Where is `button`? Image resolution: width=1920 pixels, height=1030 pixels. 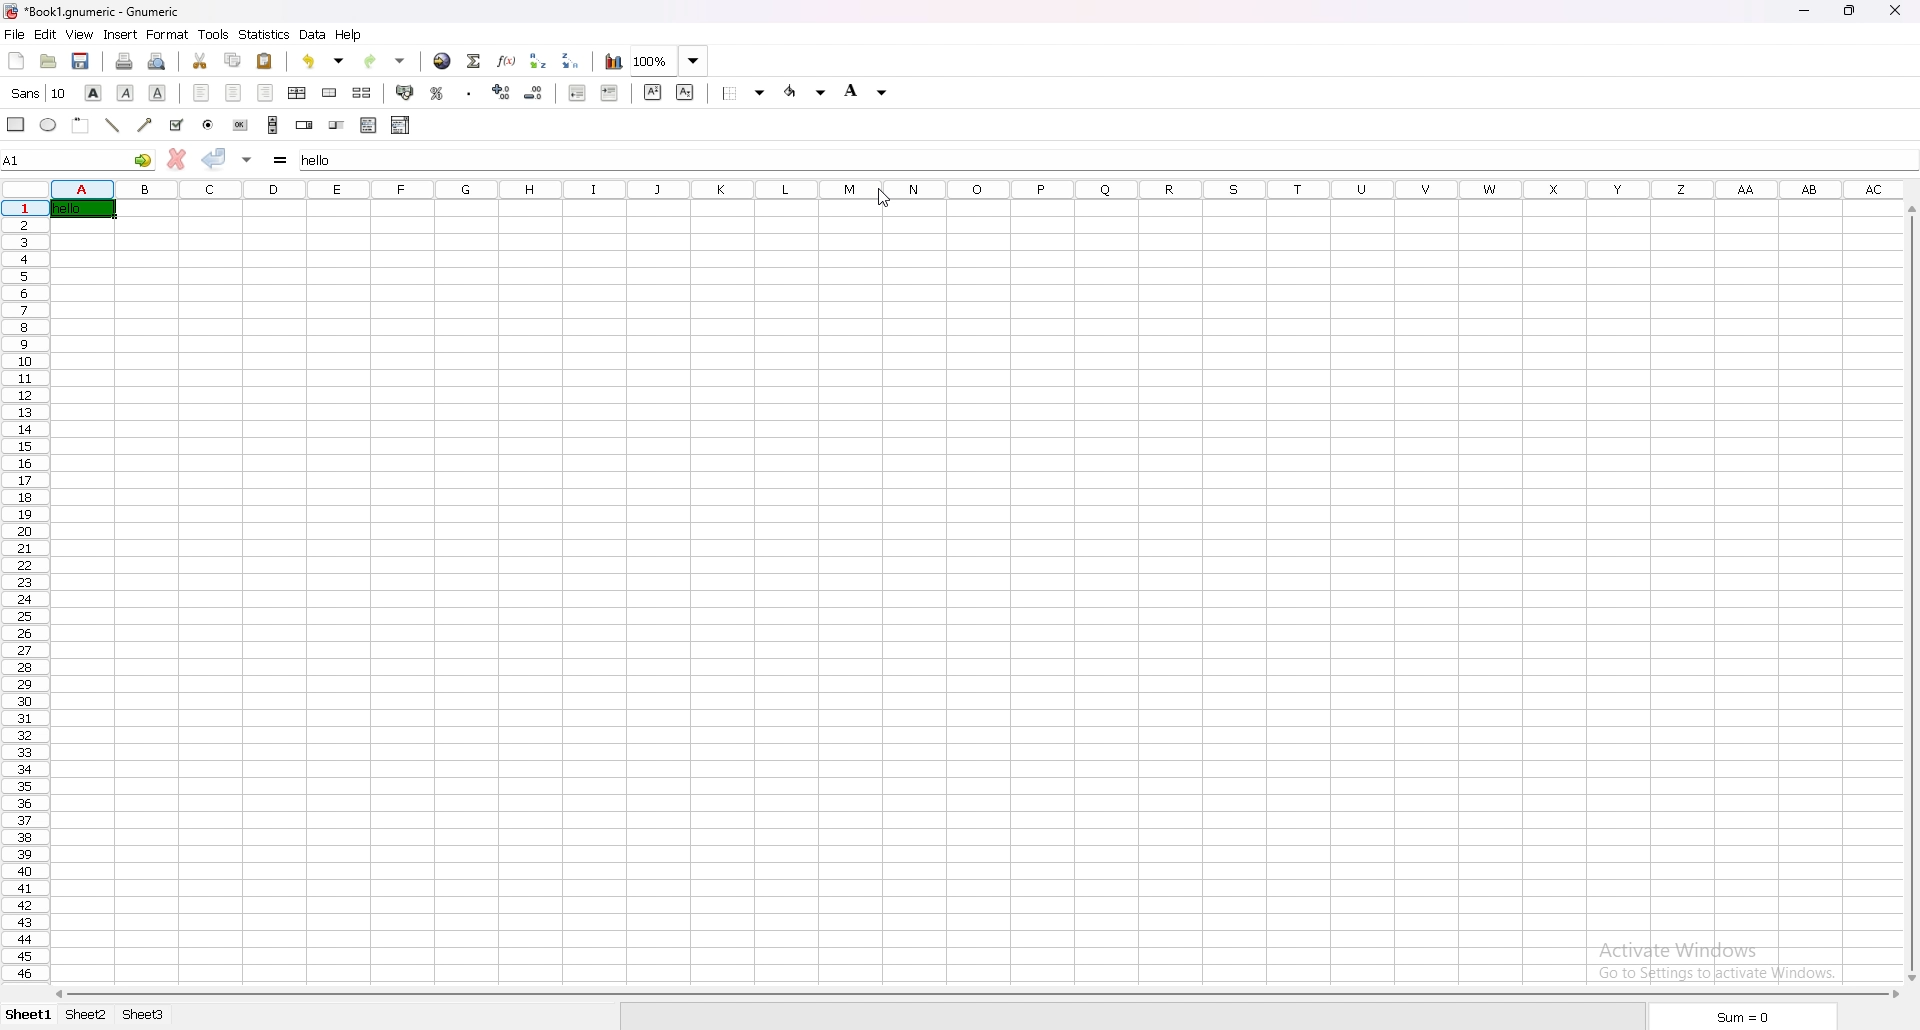 button is located at coordinates (241, 125).